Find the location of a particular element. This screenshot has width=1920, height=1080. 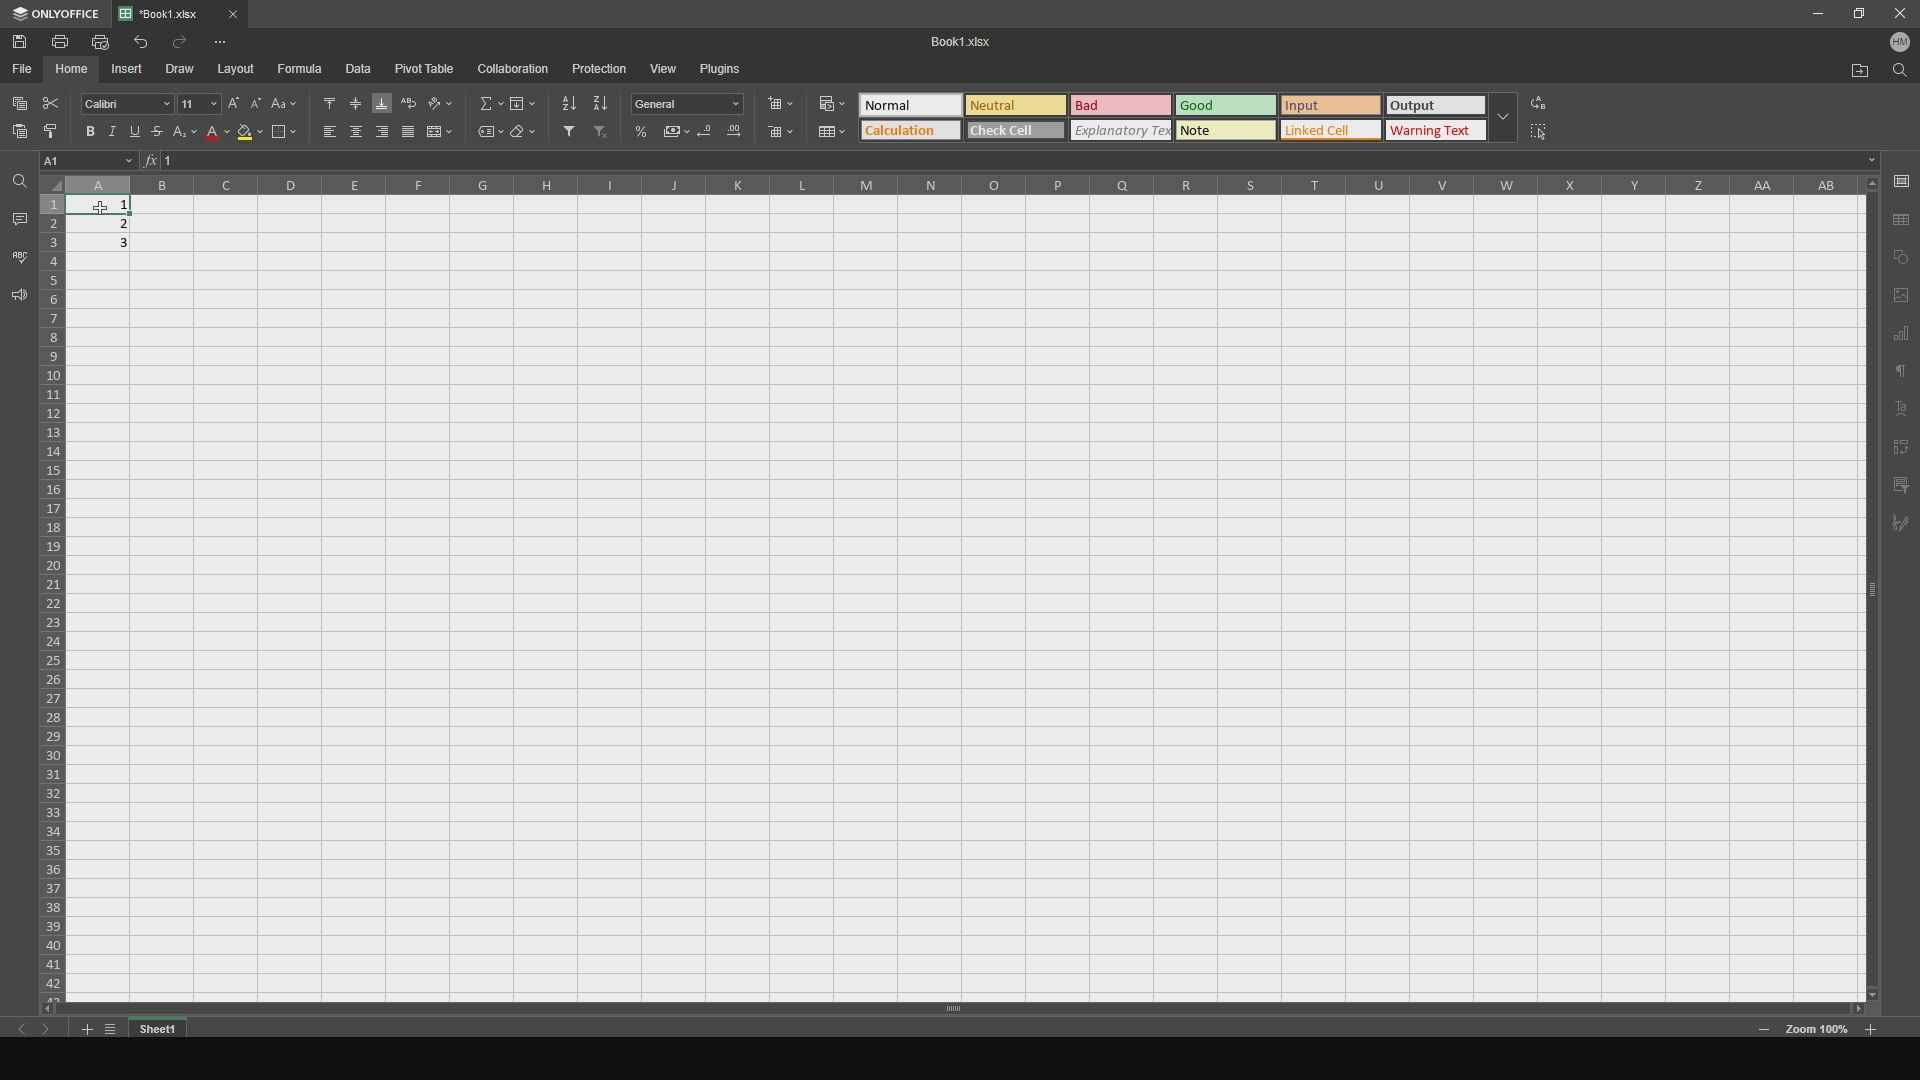

data is located at coordinates (365, 69).